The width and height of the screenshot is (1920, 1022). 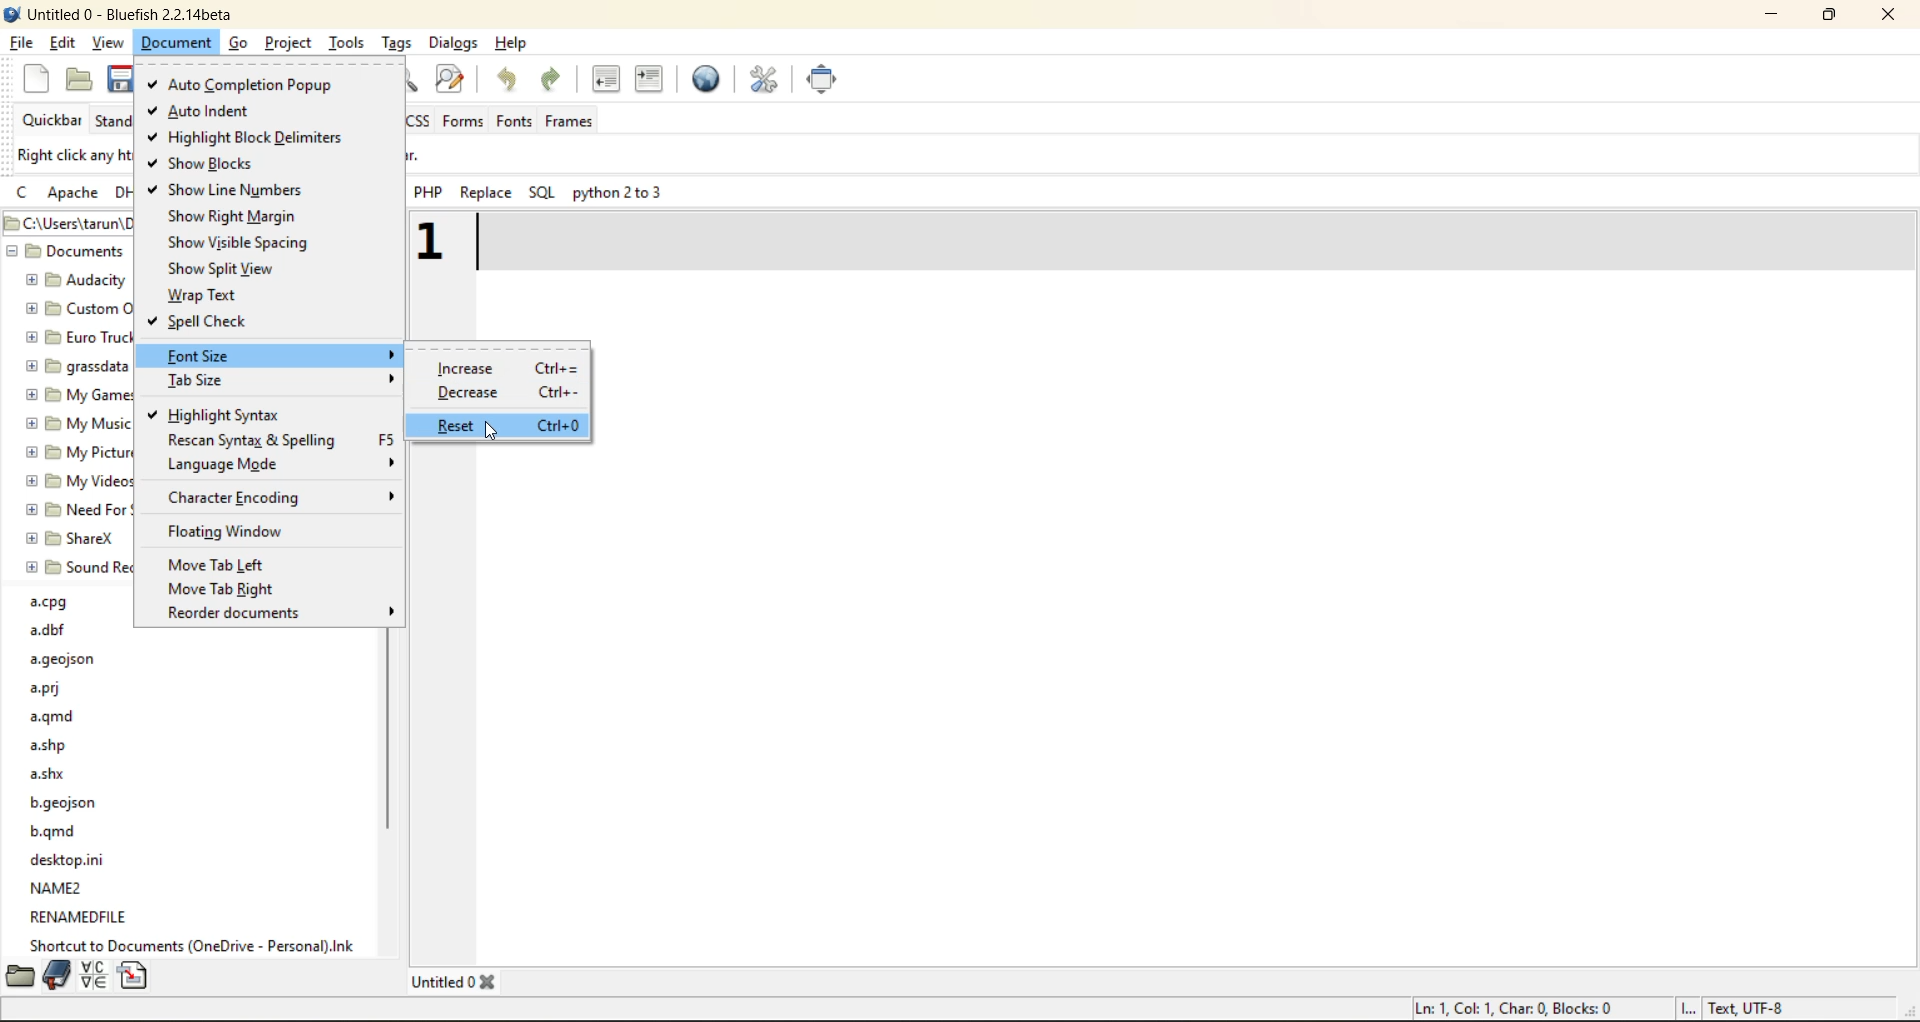 What do you see at coordinates (124, 13) in the screenshot?
I see `Untitled 0 - Bluefish 2.2.14beta` at bounding box center [124, 13].